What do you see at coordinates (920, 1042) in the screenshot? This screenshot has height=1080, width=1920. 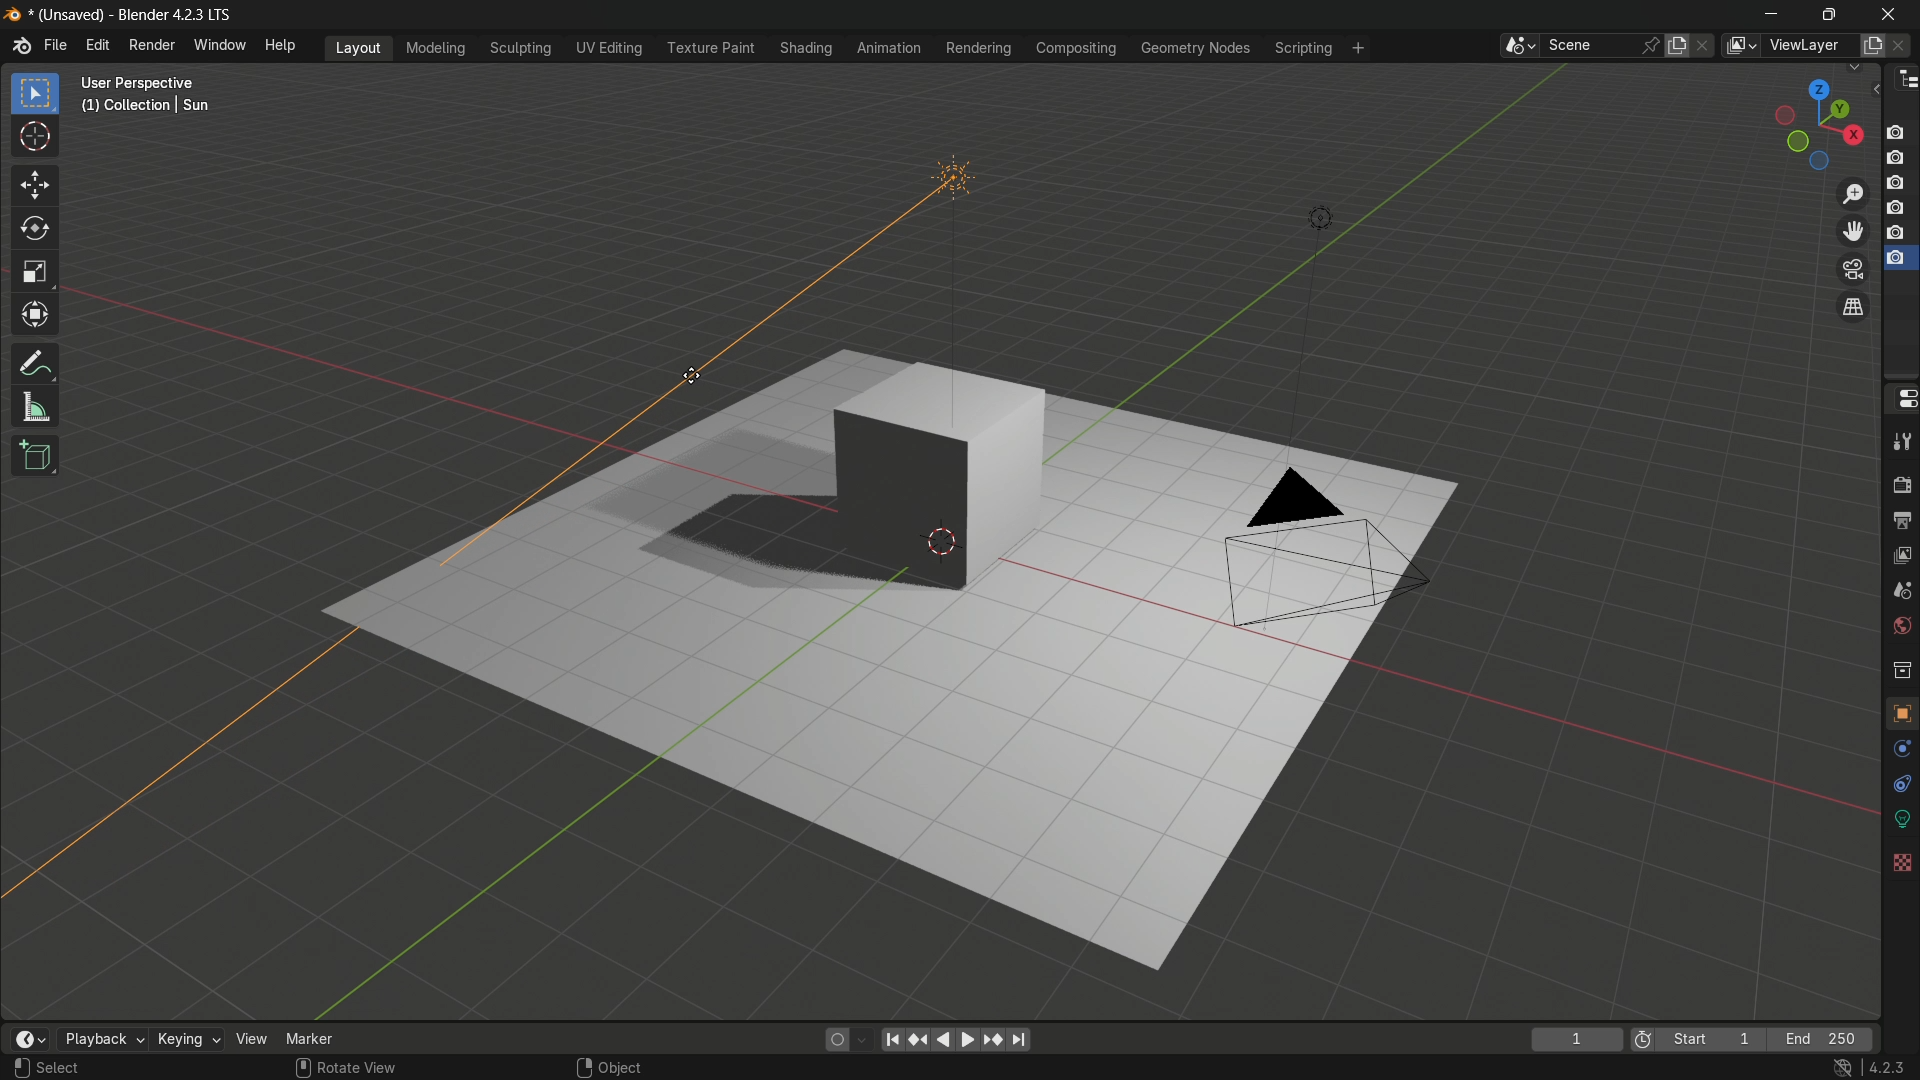 I see `jump to keyframe` at bounding box center [920, 1042].